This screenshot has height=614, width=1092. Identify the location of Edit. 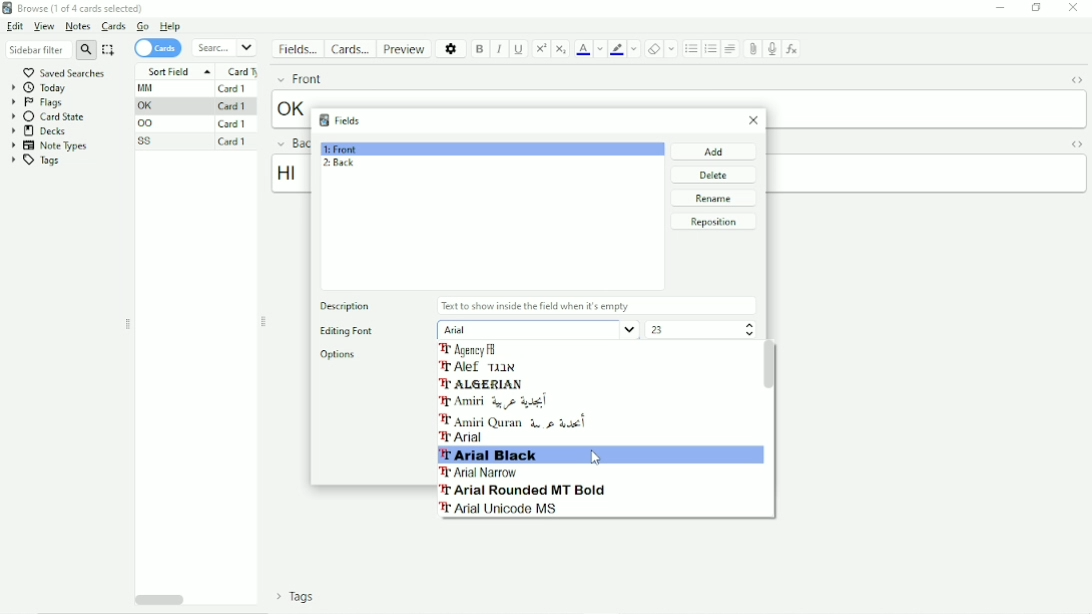
(16, 27).